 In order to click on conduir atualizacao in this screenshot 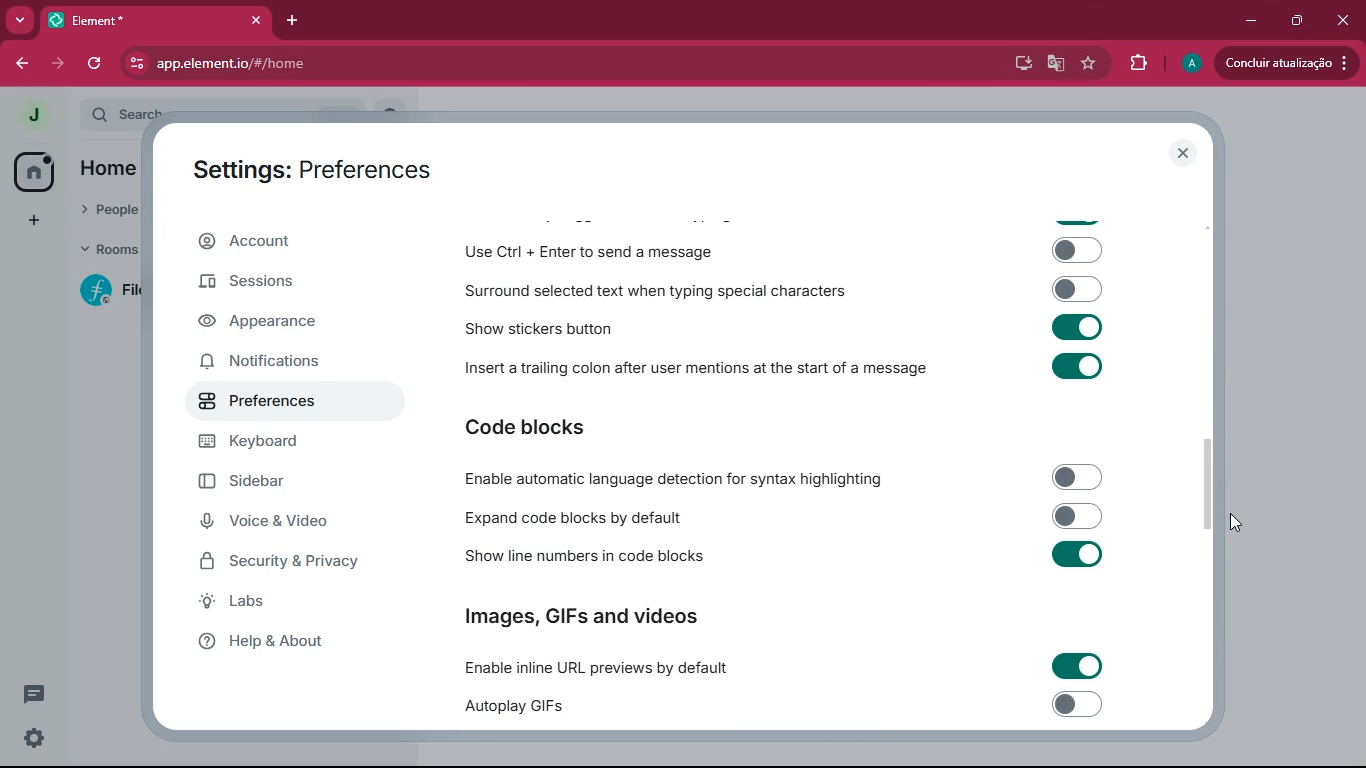, I will do `click(1287, 62)`.